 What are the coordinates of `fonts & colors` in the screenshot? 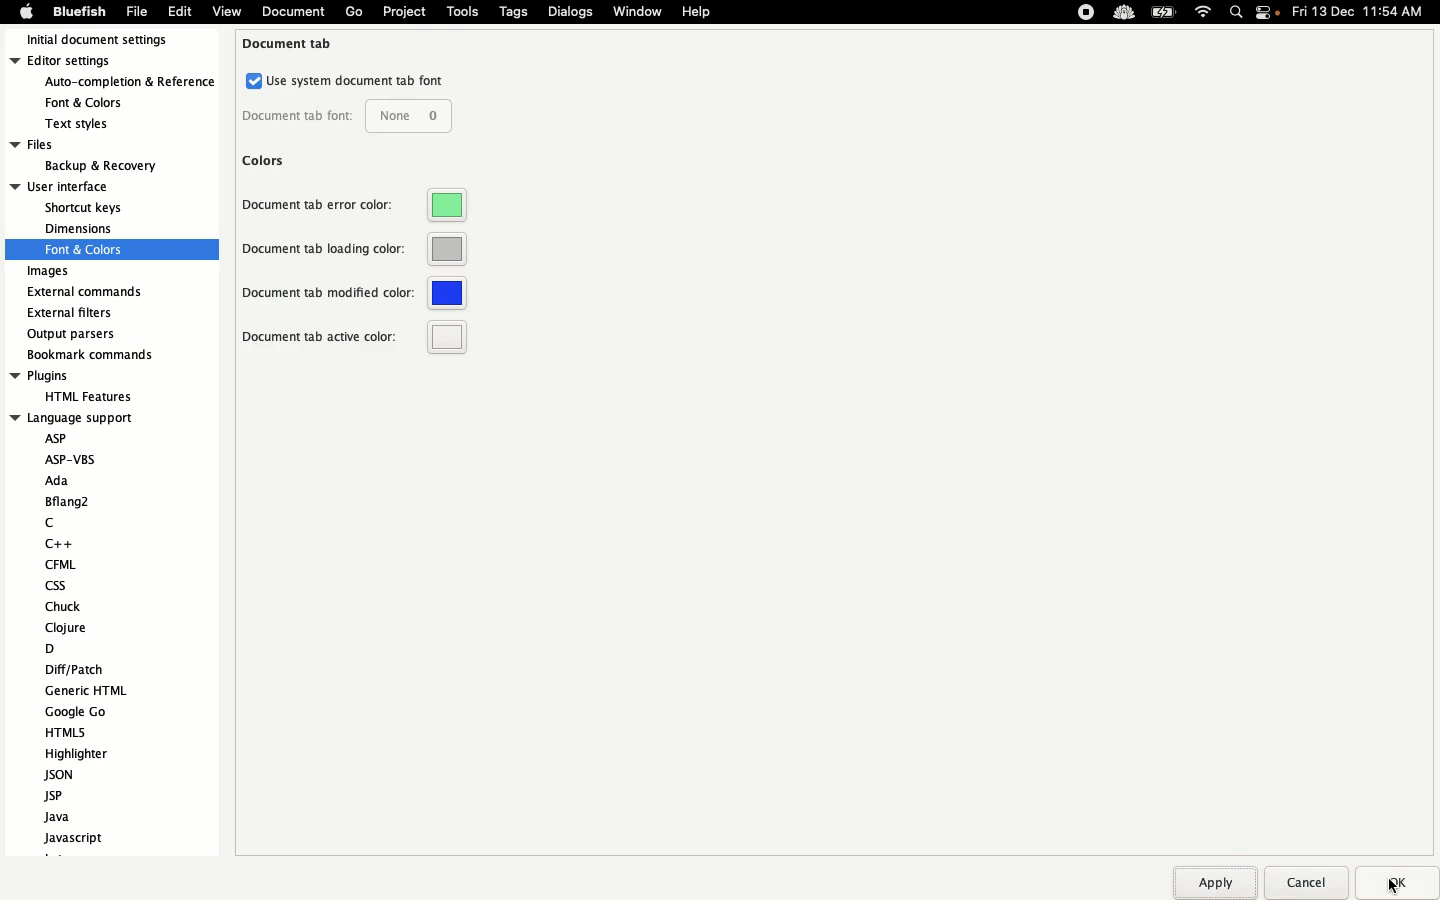 It's located at (99, 101).